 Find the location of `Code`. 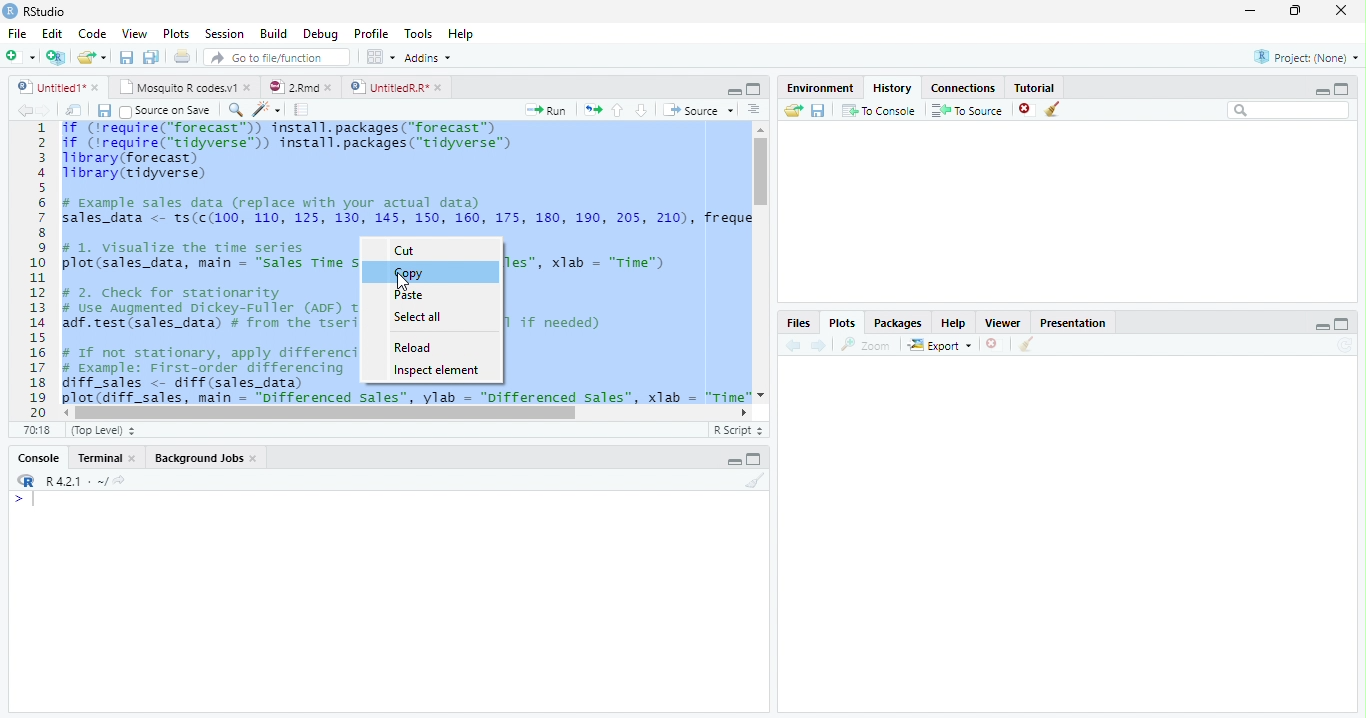

Code is located at coordinates (94, 33).